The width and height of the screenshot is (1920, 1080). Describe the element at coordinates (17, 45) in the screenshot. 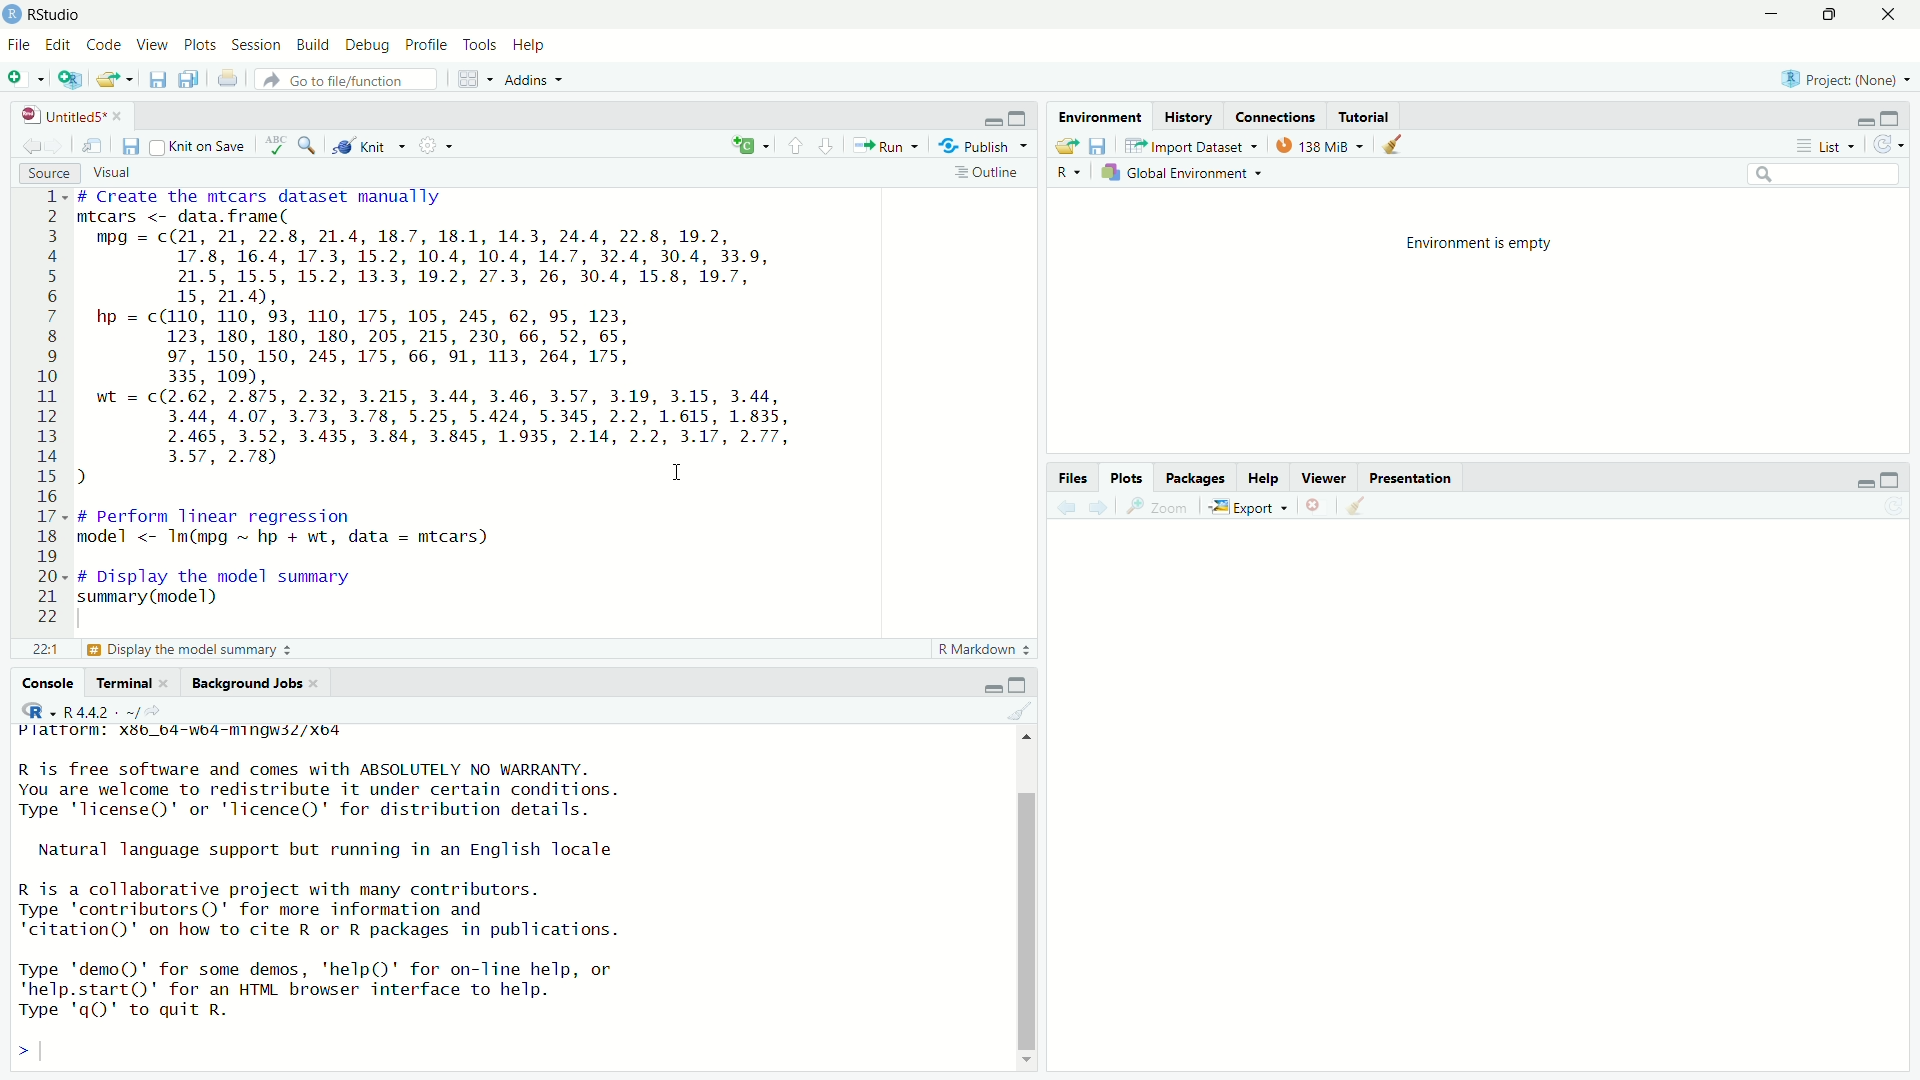

I see `file` at that location.